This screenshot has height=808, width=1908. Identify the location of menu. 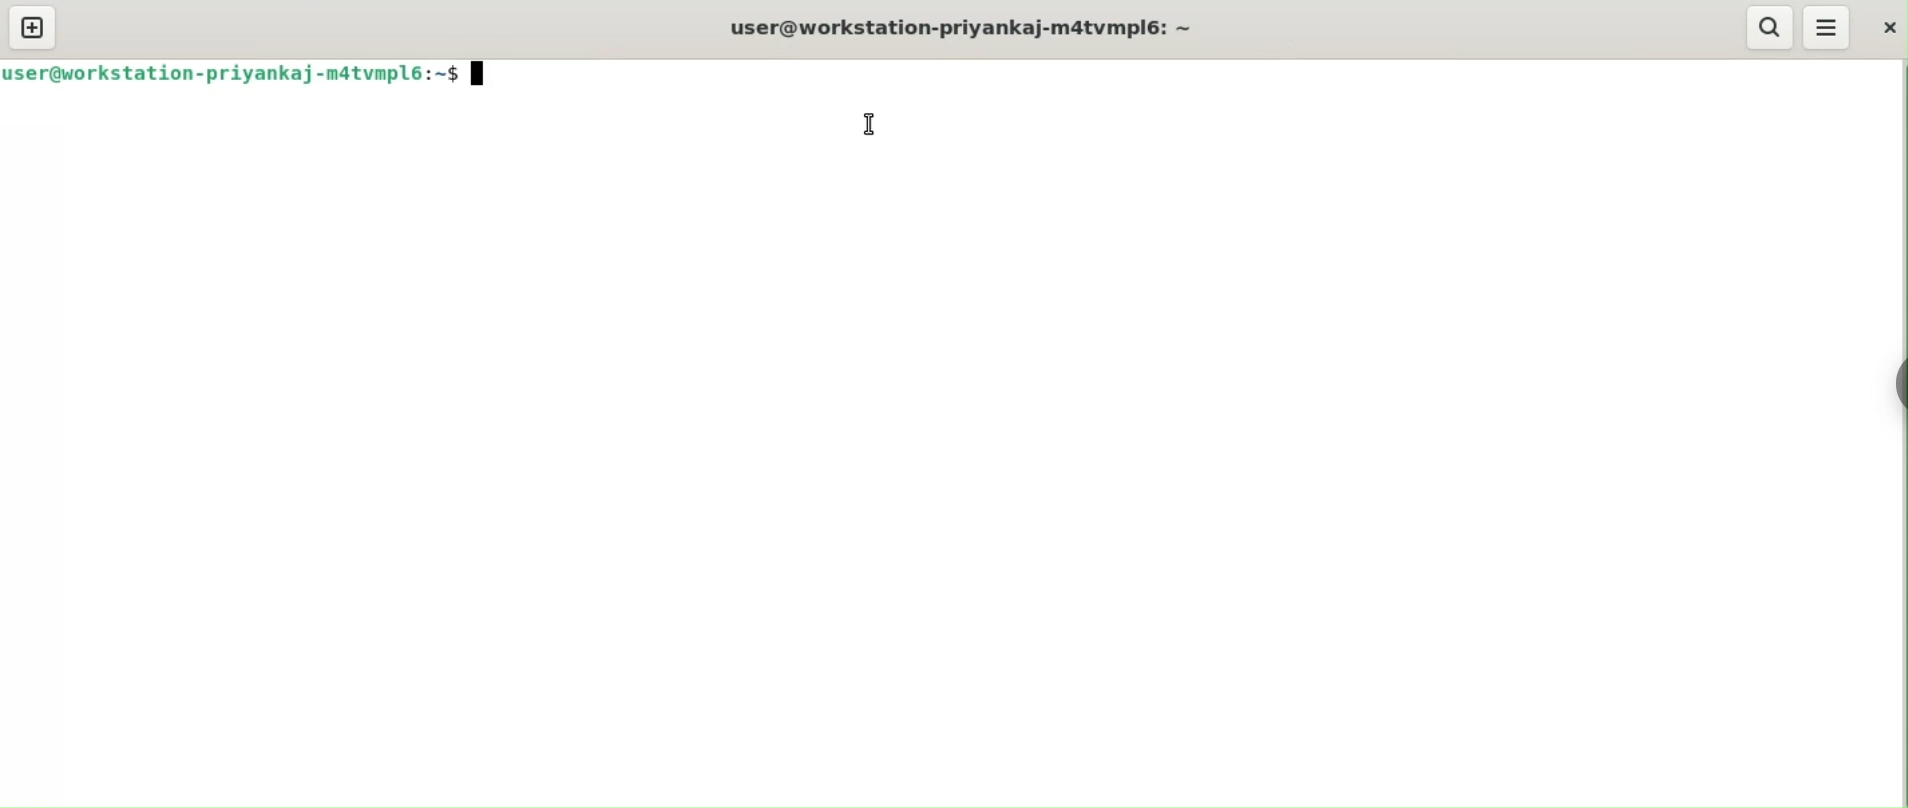
(1828, 27).